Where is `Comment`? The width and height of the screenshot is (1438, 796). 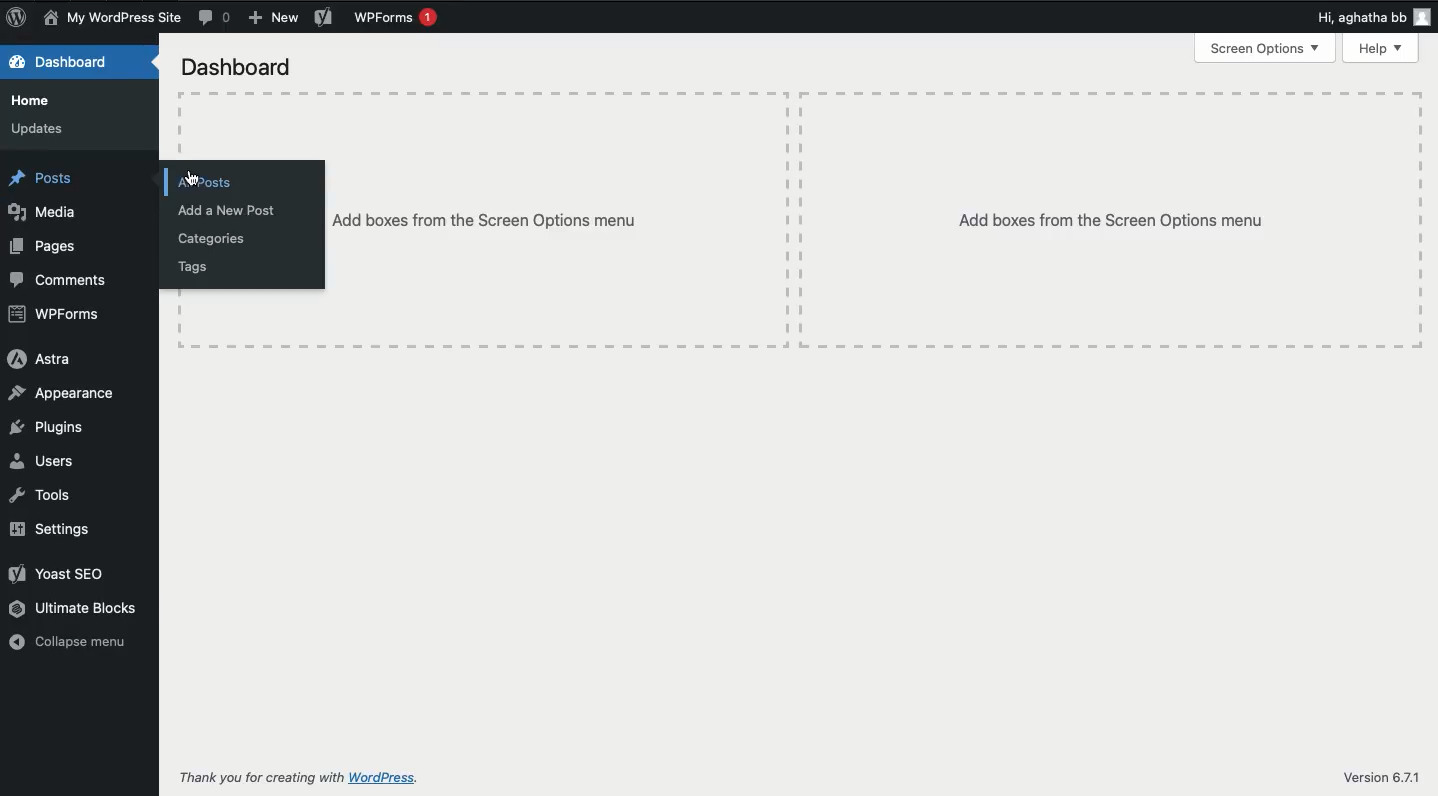 Comment is located at coordinates (214, 18).